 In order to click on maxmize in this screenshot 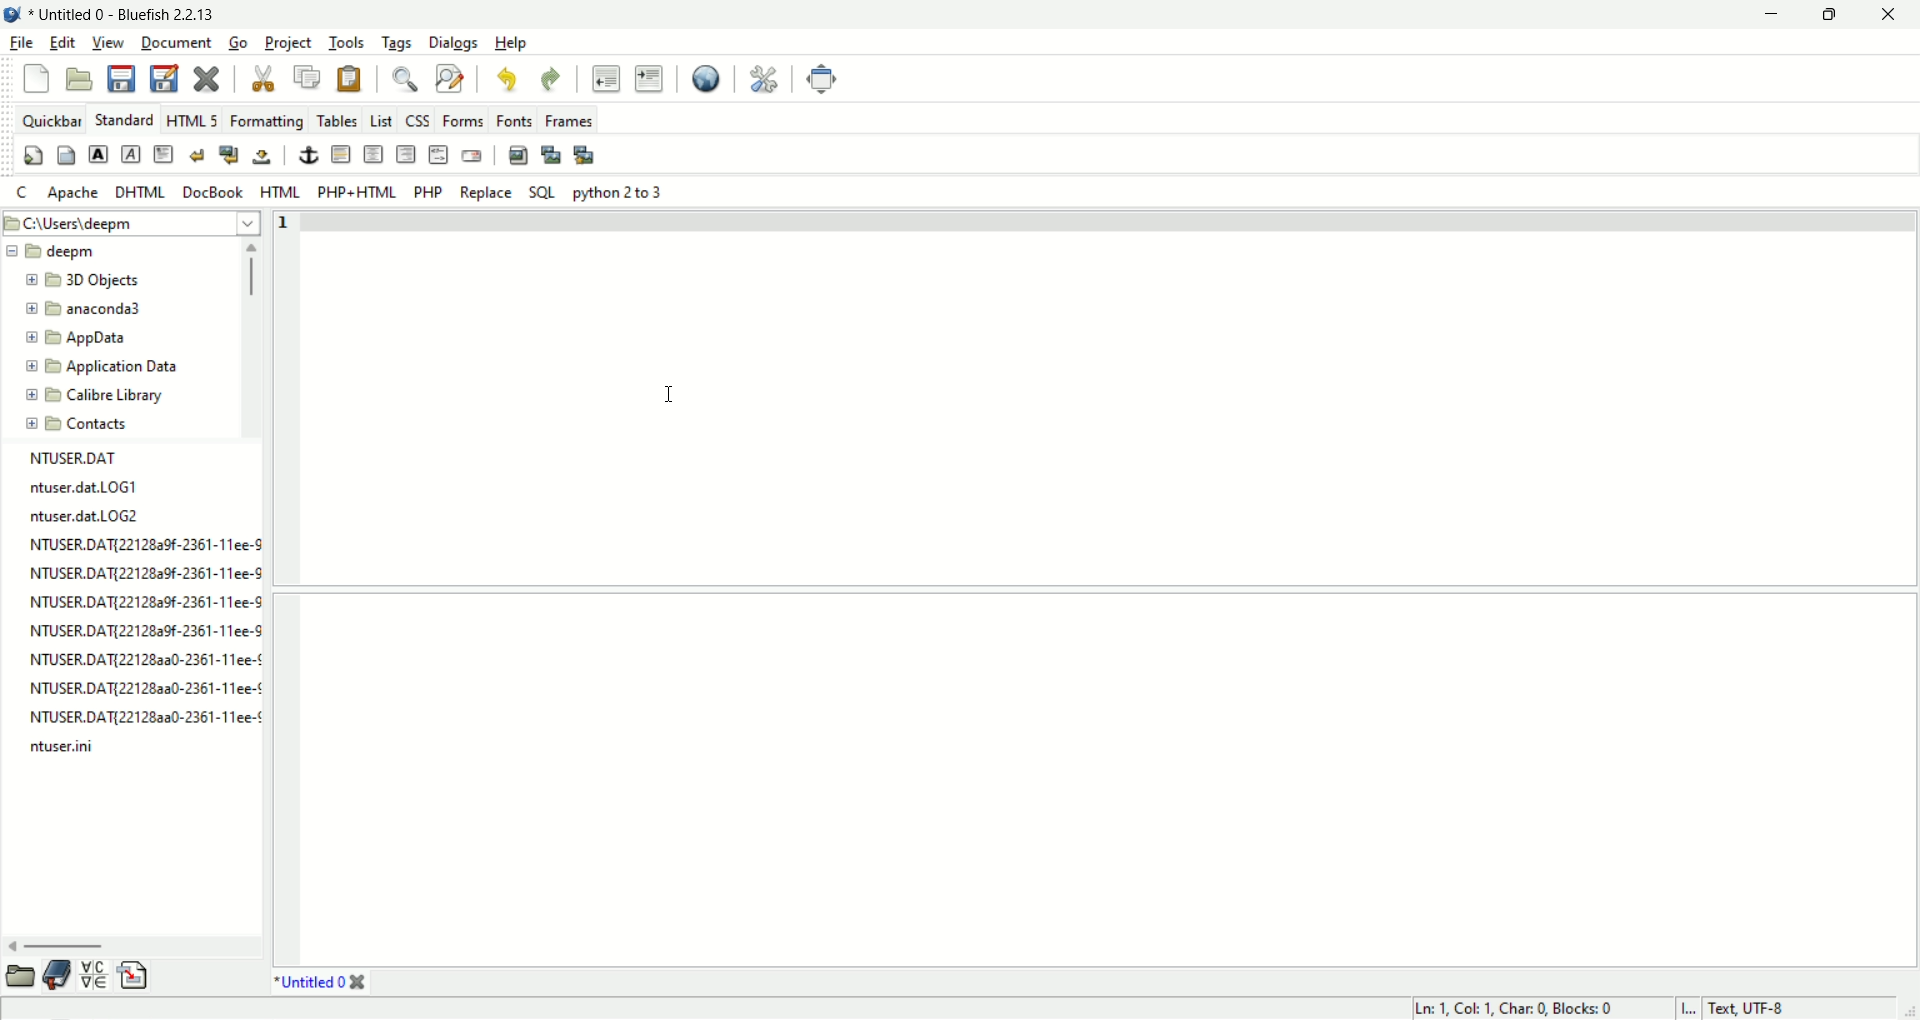, I will do `click(1832, 17)`.